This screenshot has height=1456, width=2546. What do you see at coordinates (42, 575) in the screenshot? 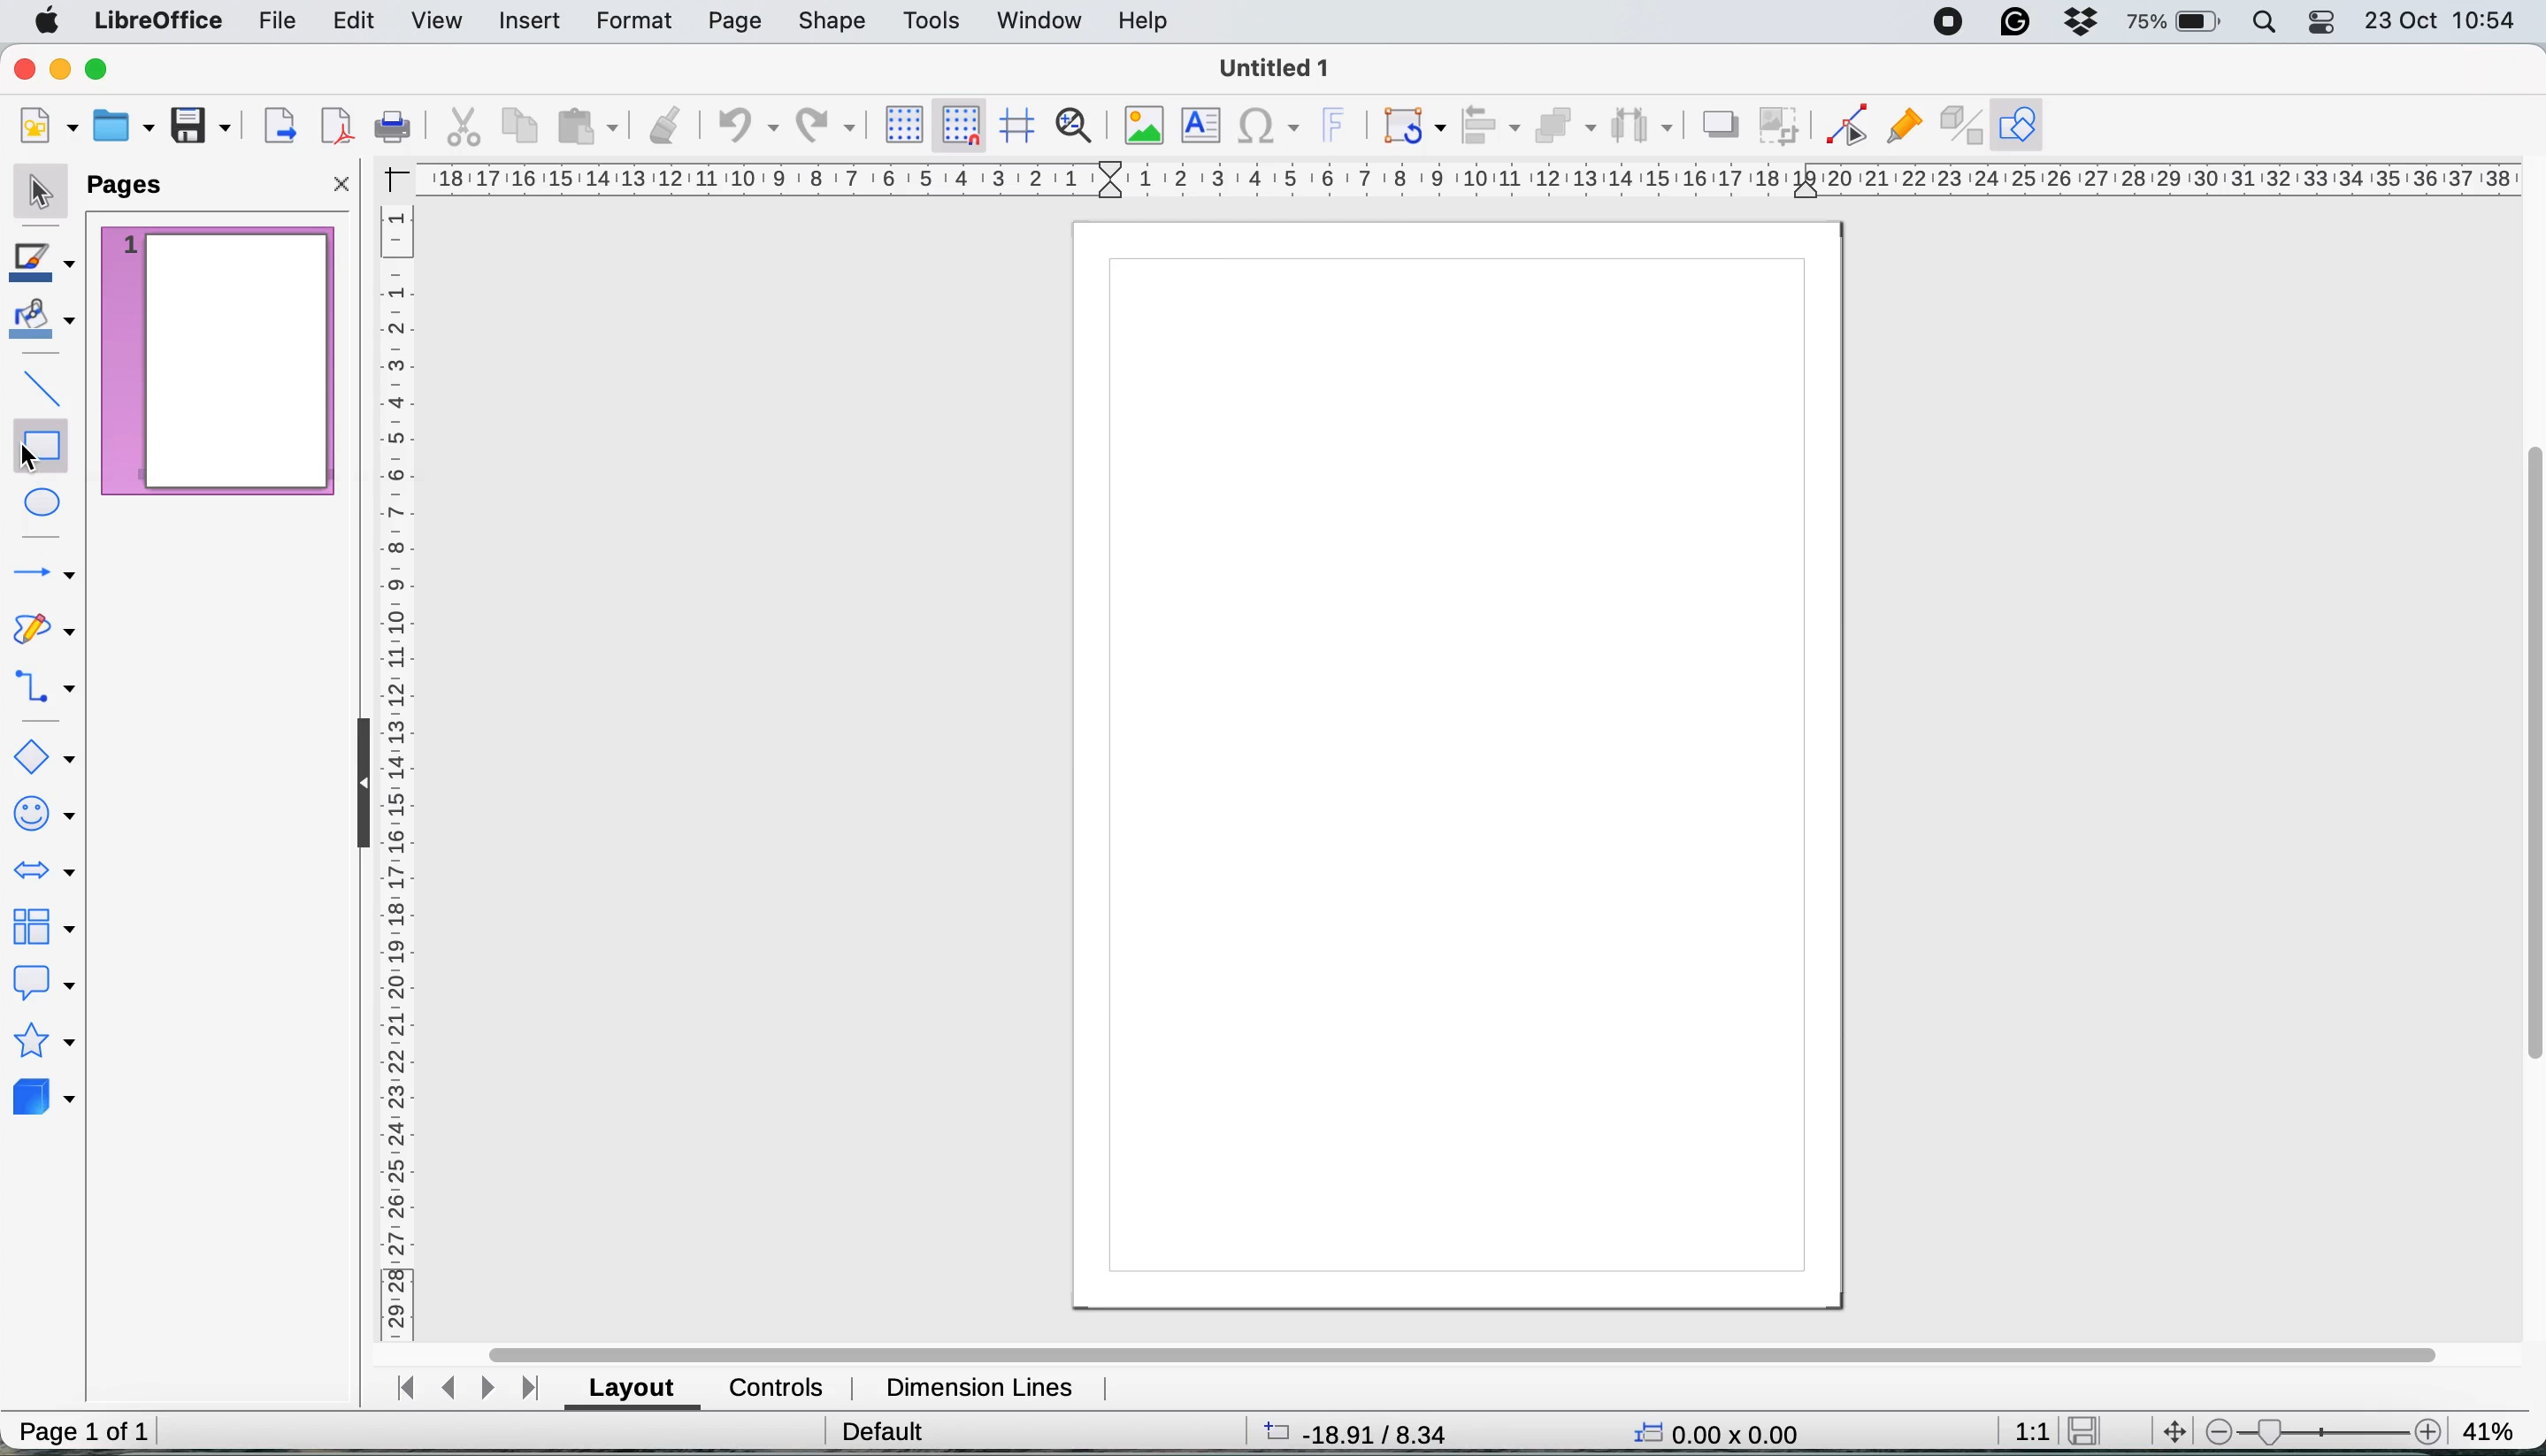
I see `lines and arrows` at bounding box center [42, 575].